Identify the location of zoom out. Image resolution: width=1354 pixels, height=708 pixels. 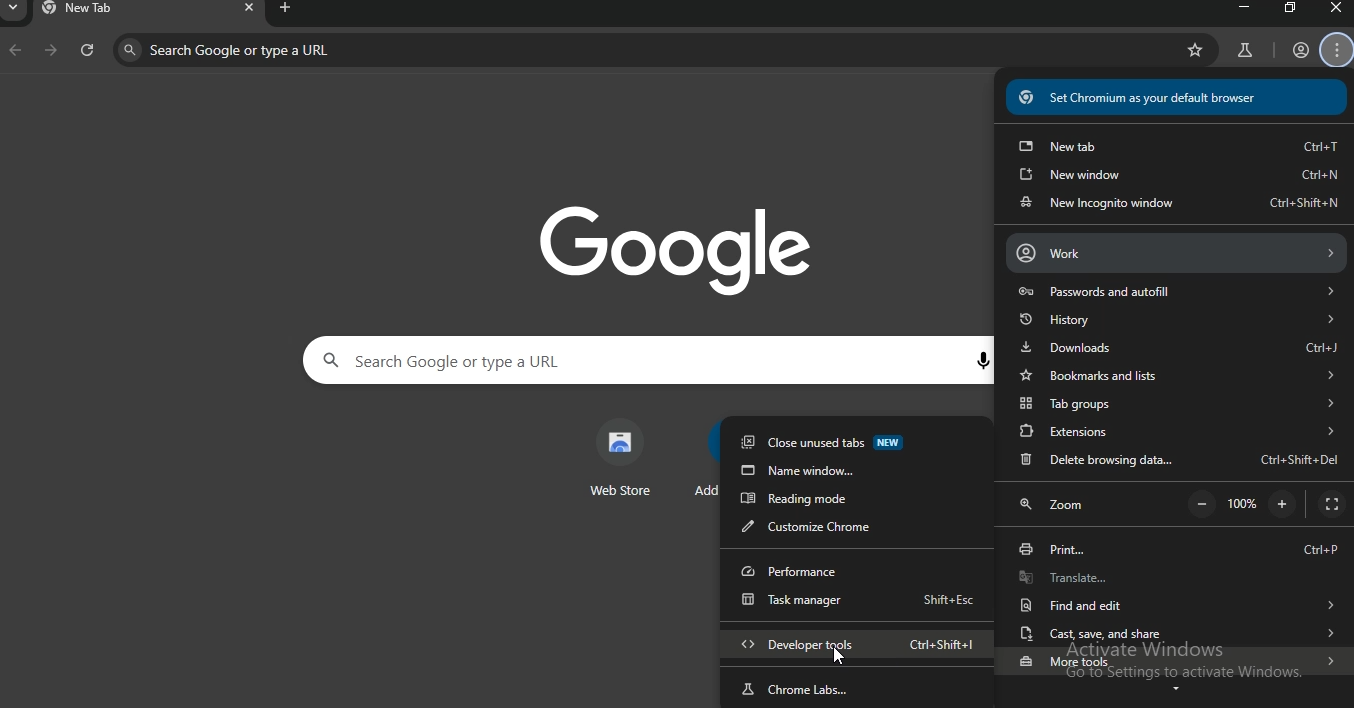
(1203, 504).